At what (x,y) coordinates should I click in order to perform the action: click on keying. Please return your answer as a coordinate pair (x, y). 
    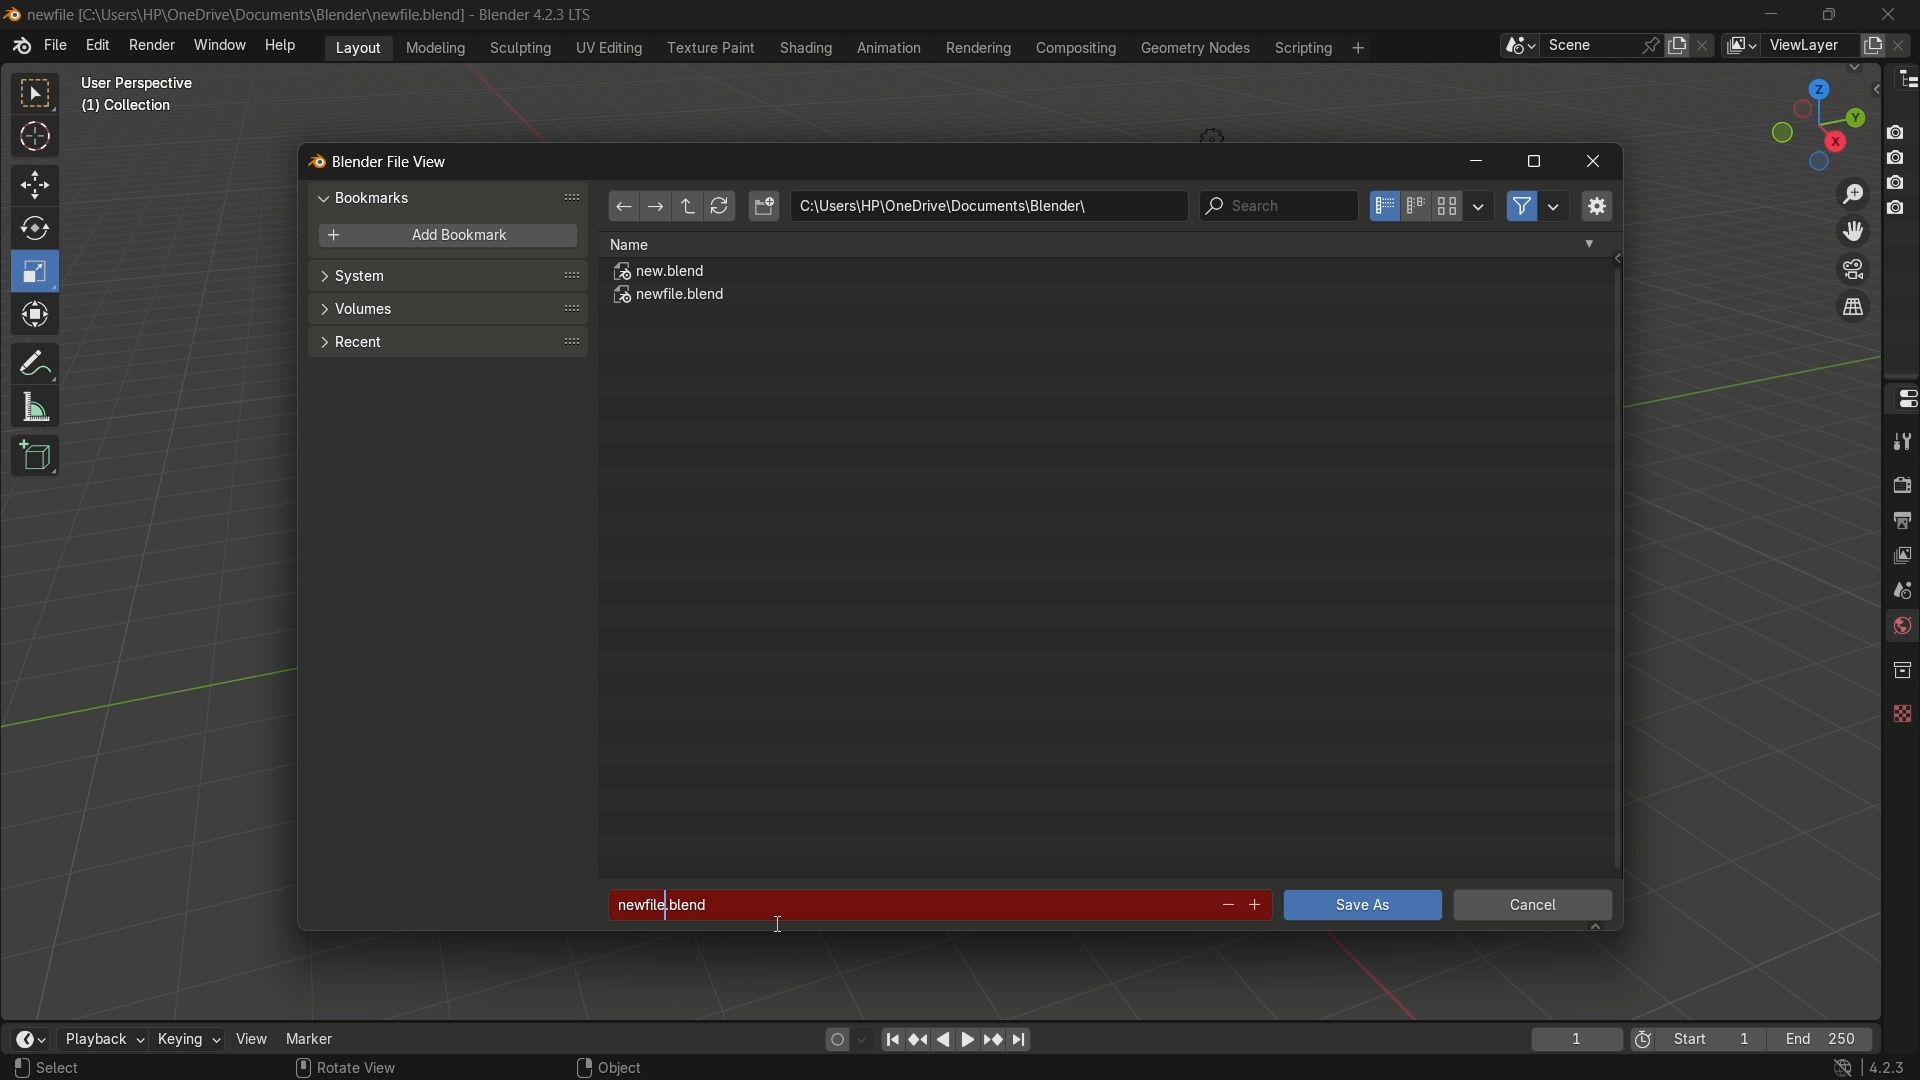
    Looking at the image, I should click on (187, 1041).